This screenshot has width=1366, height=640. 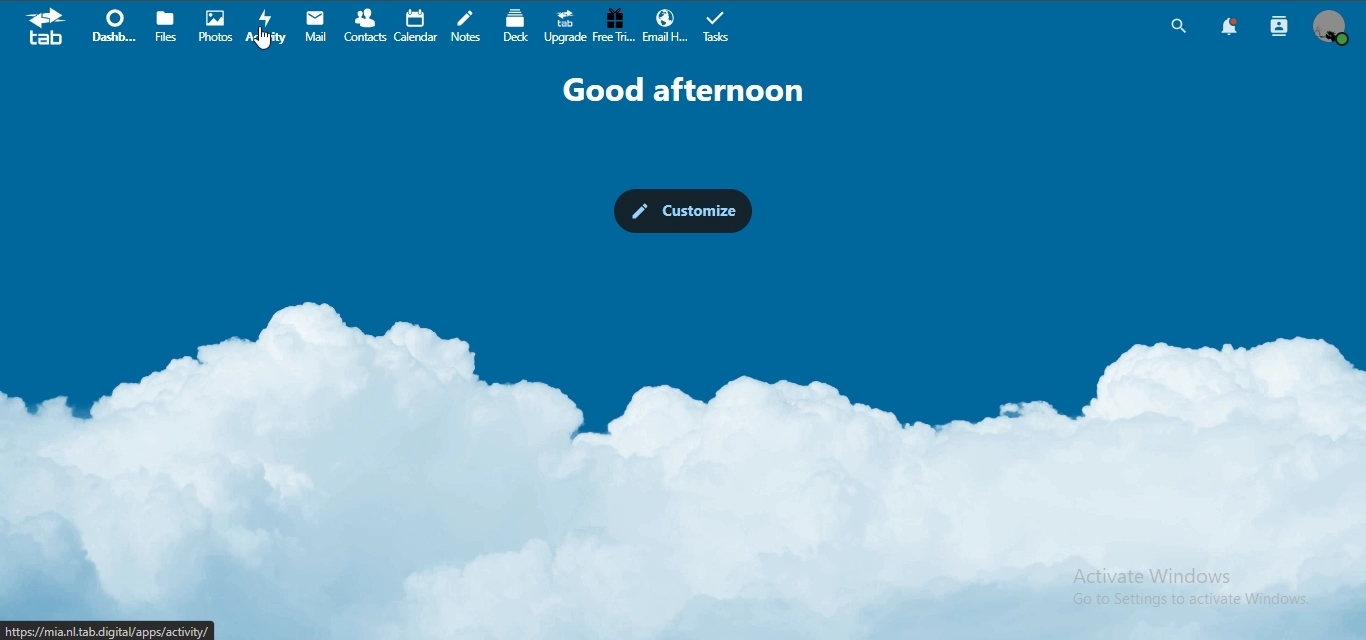 I want to click on mail, so click(x=315, y=25).